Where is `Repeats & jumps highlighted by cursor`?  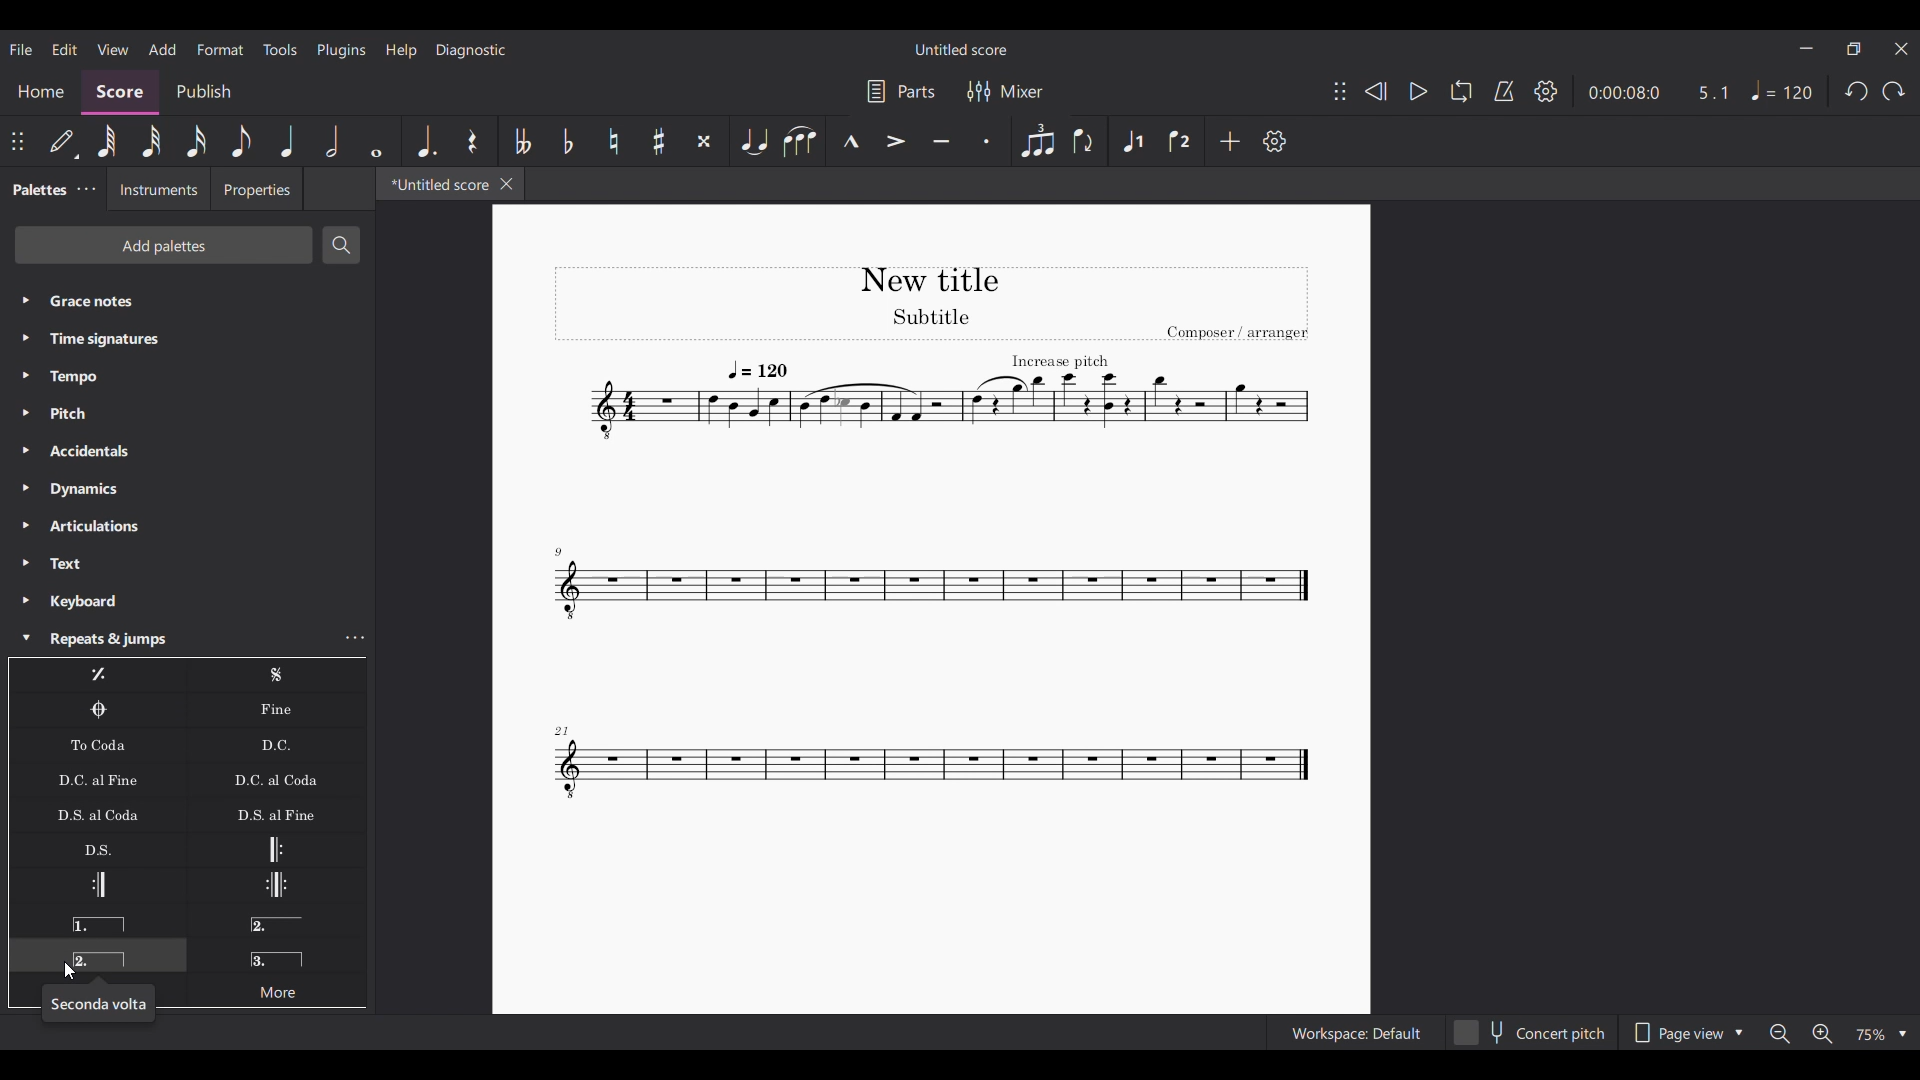
Repeats & jumps highlighted by cursor is located at coordinates (170, 639).